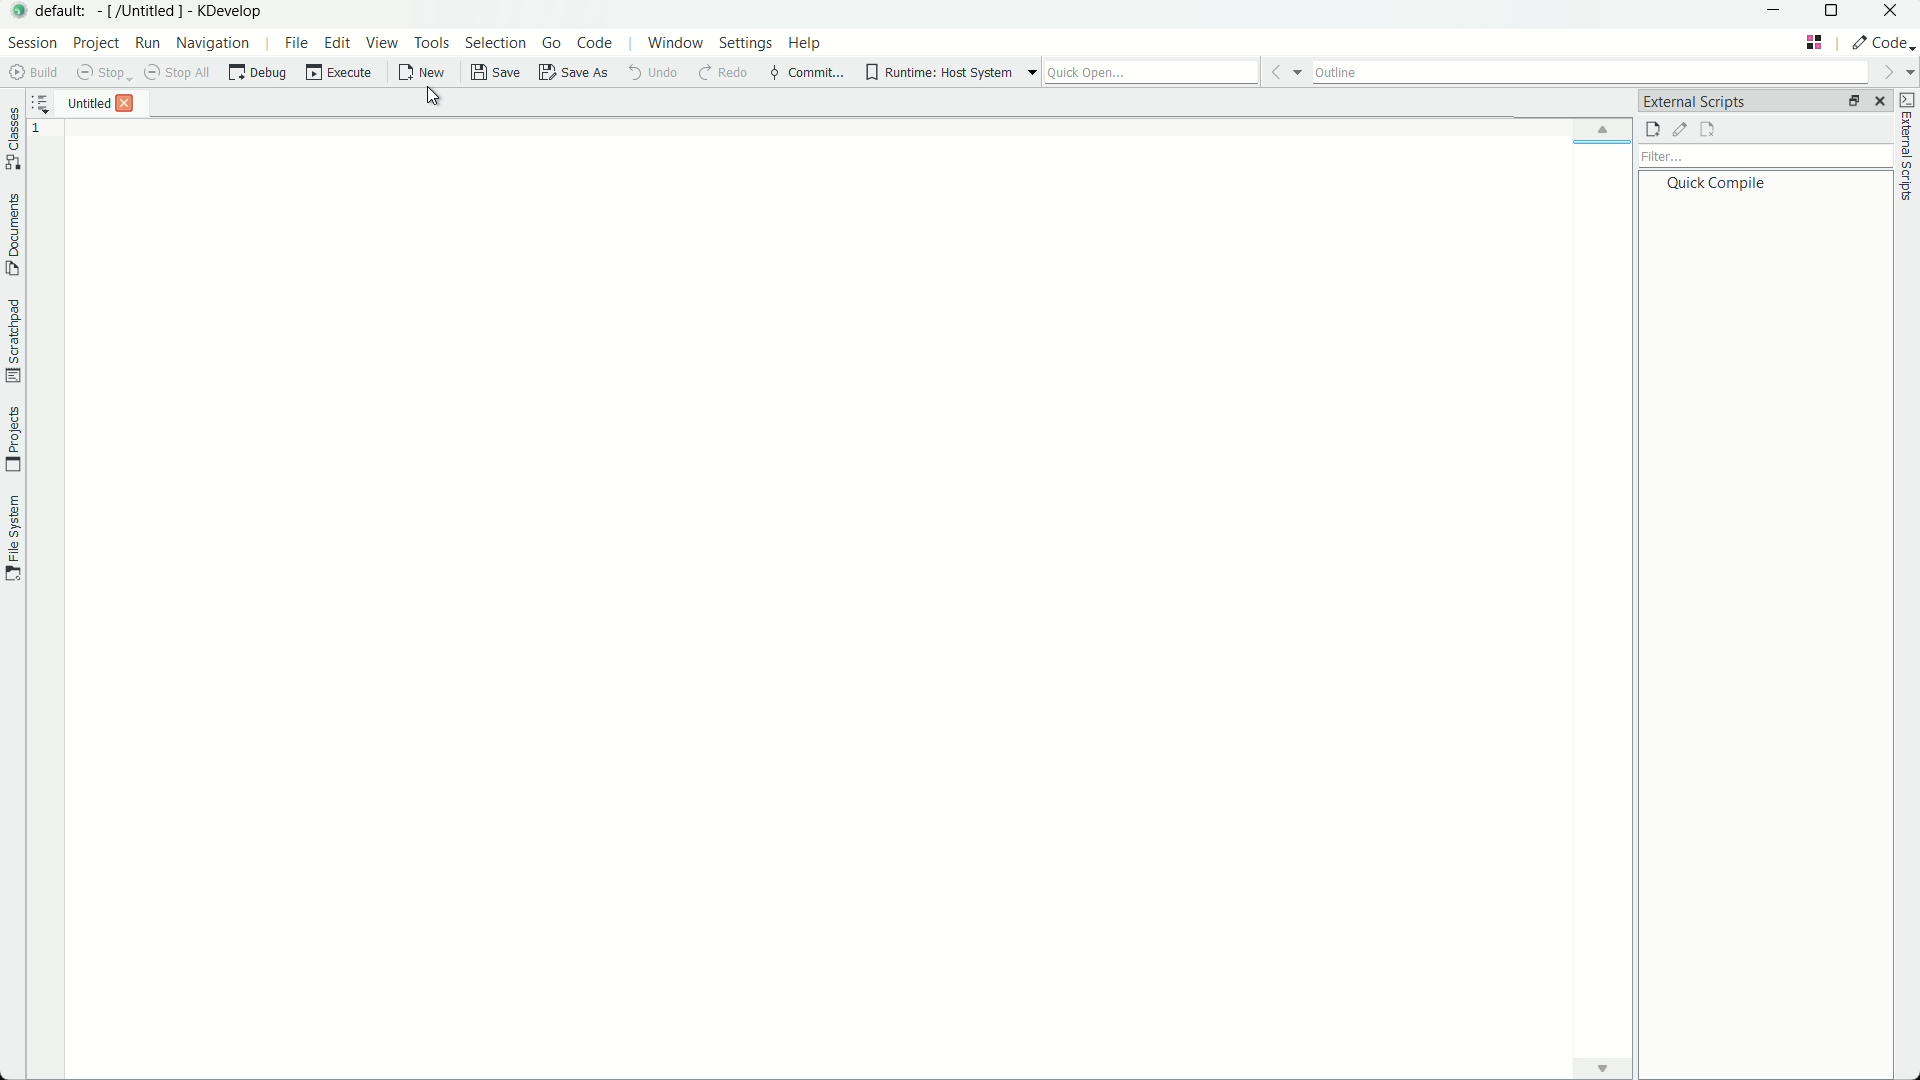  I want to click on execute actions to change the area, so click(1883, 46).